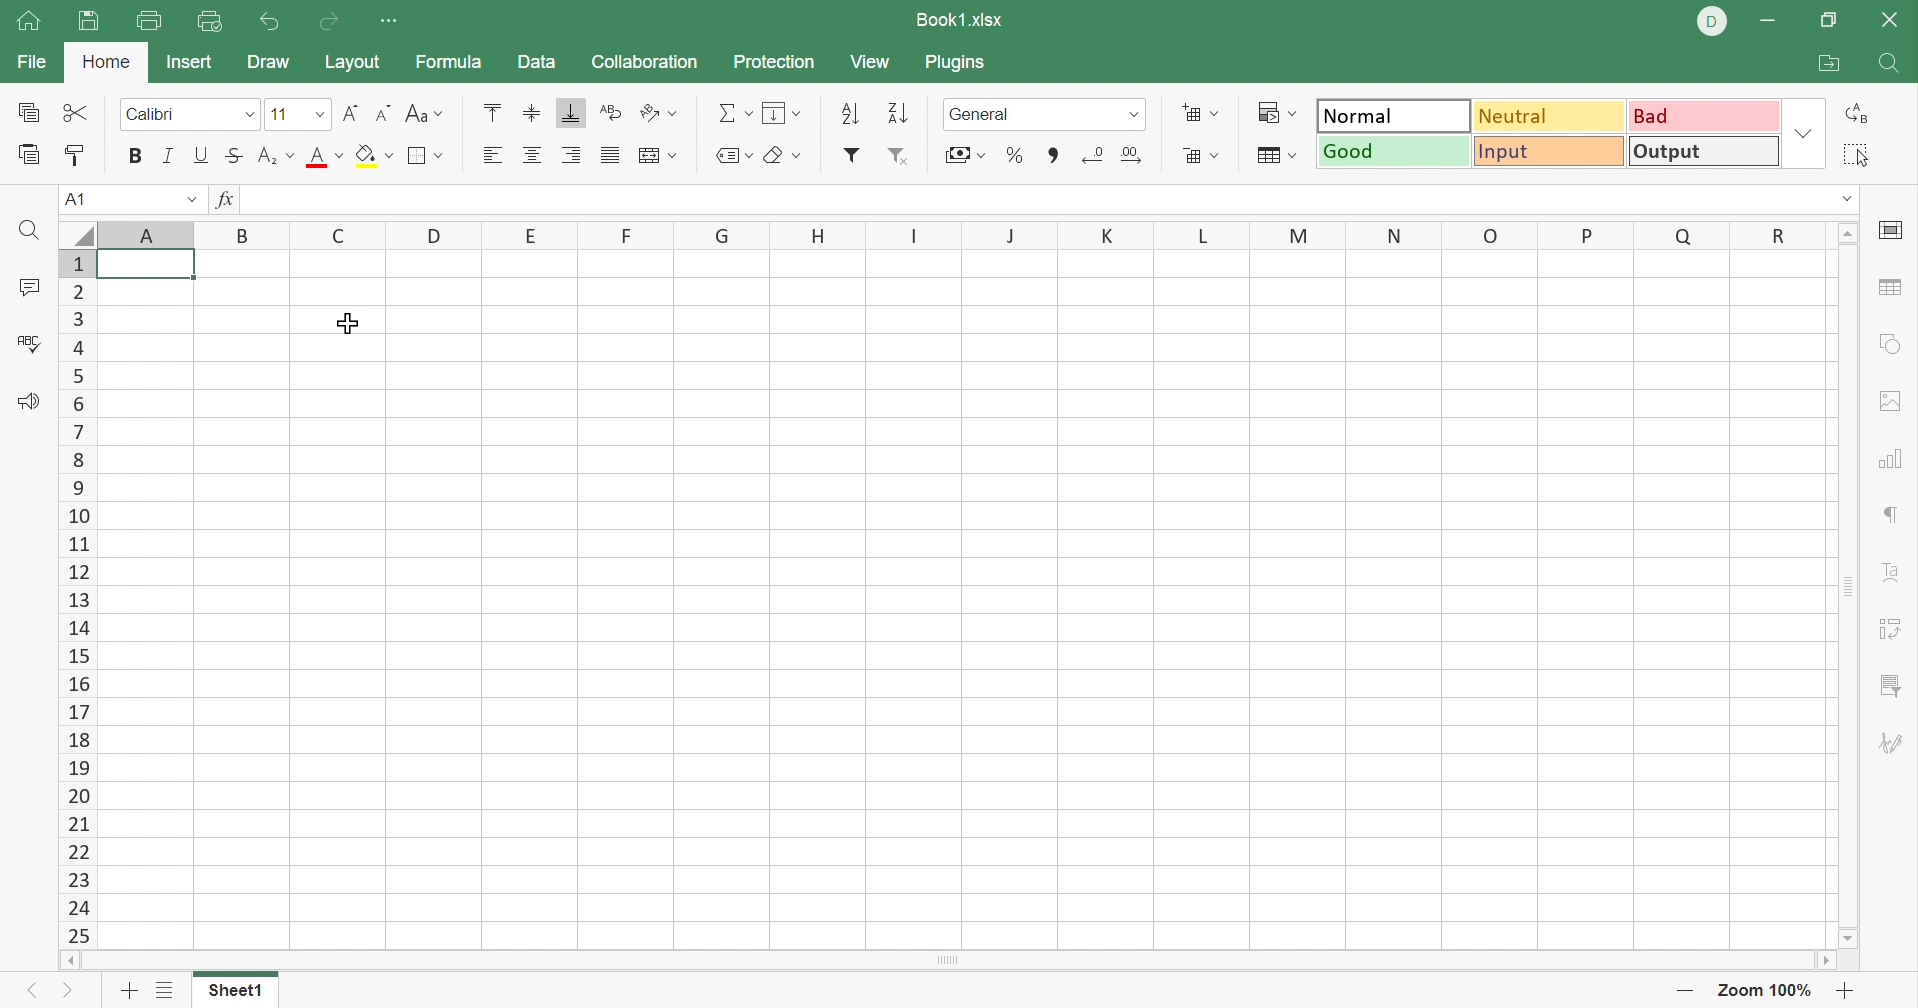  I want to click on Pivot Table settings, so click(1893, 631).